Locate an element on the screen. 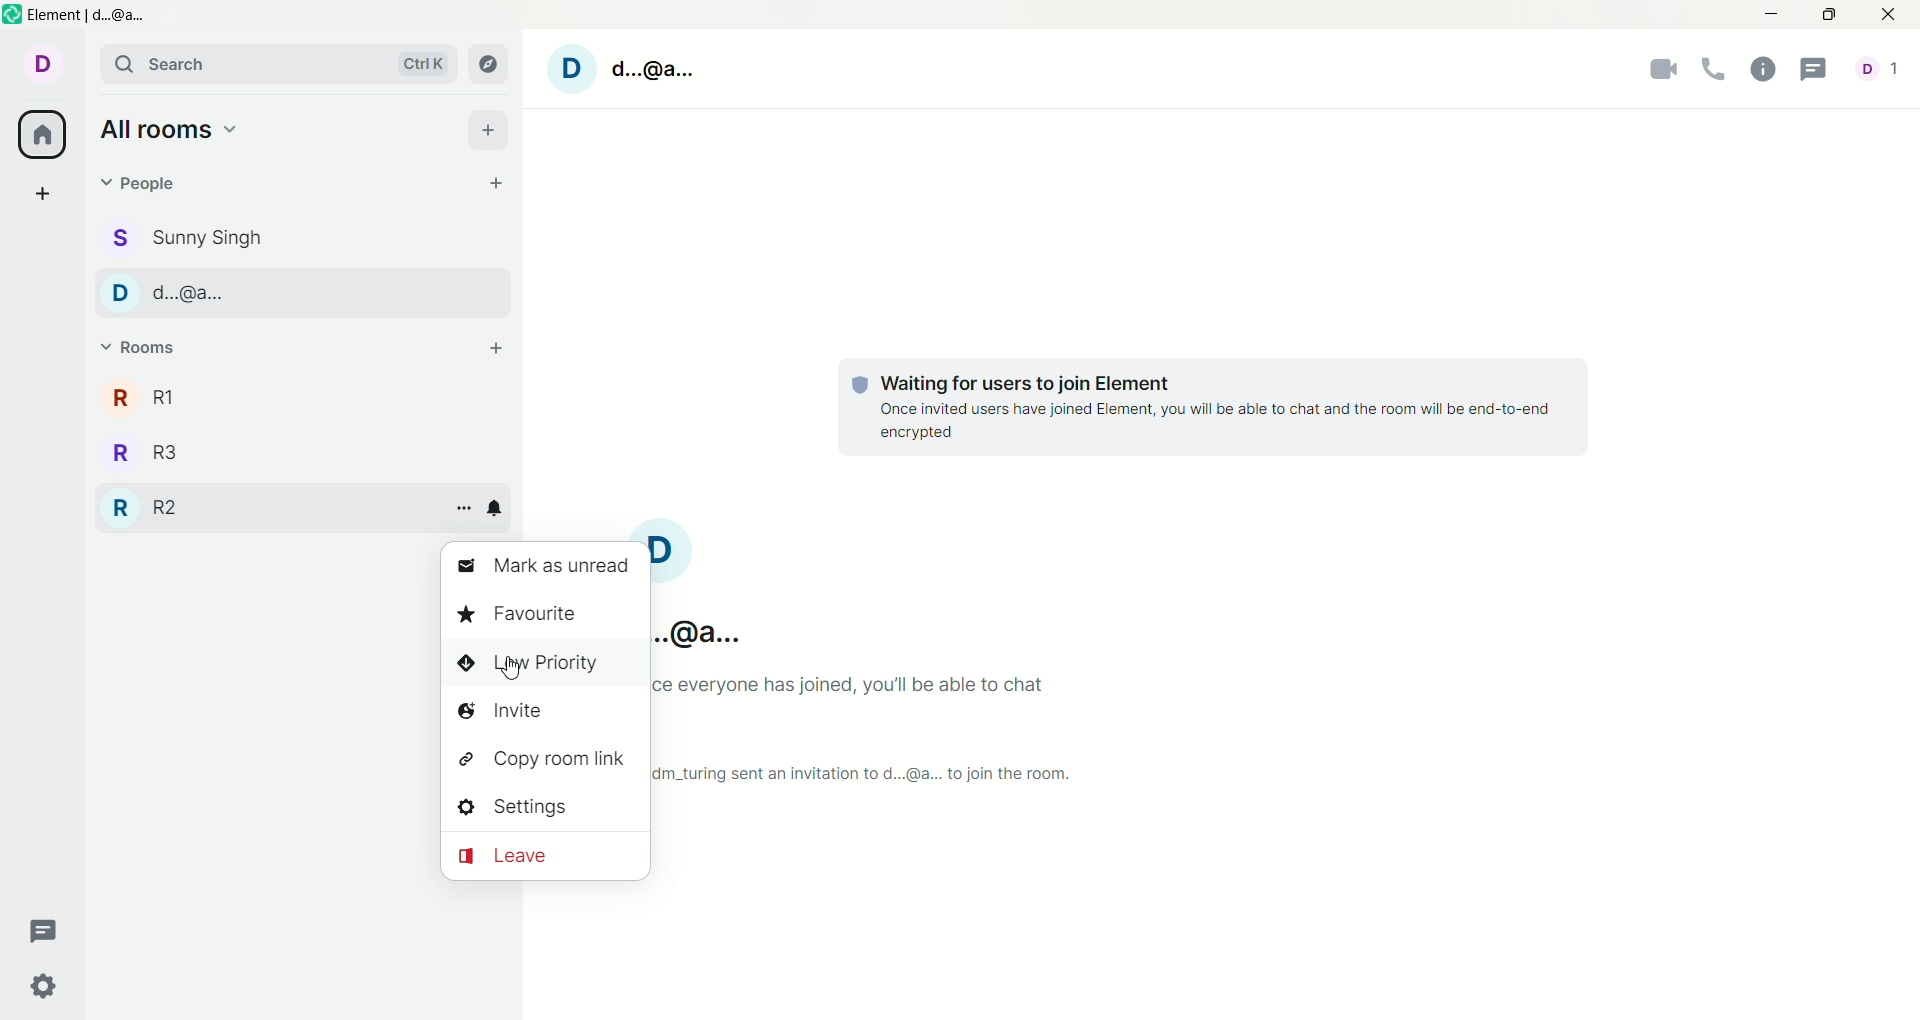  text is located at coordinates (1214, 407).